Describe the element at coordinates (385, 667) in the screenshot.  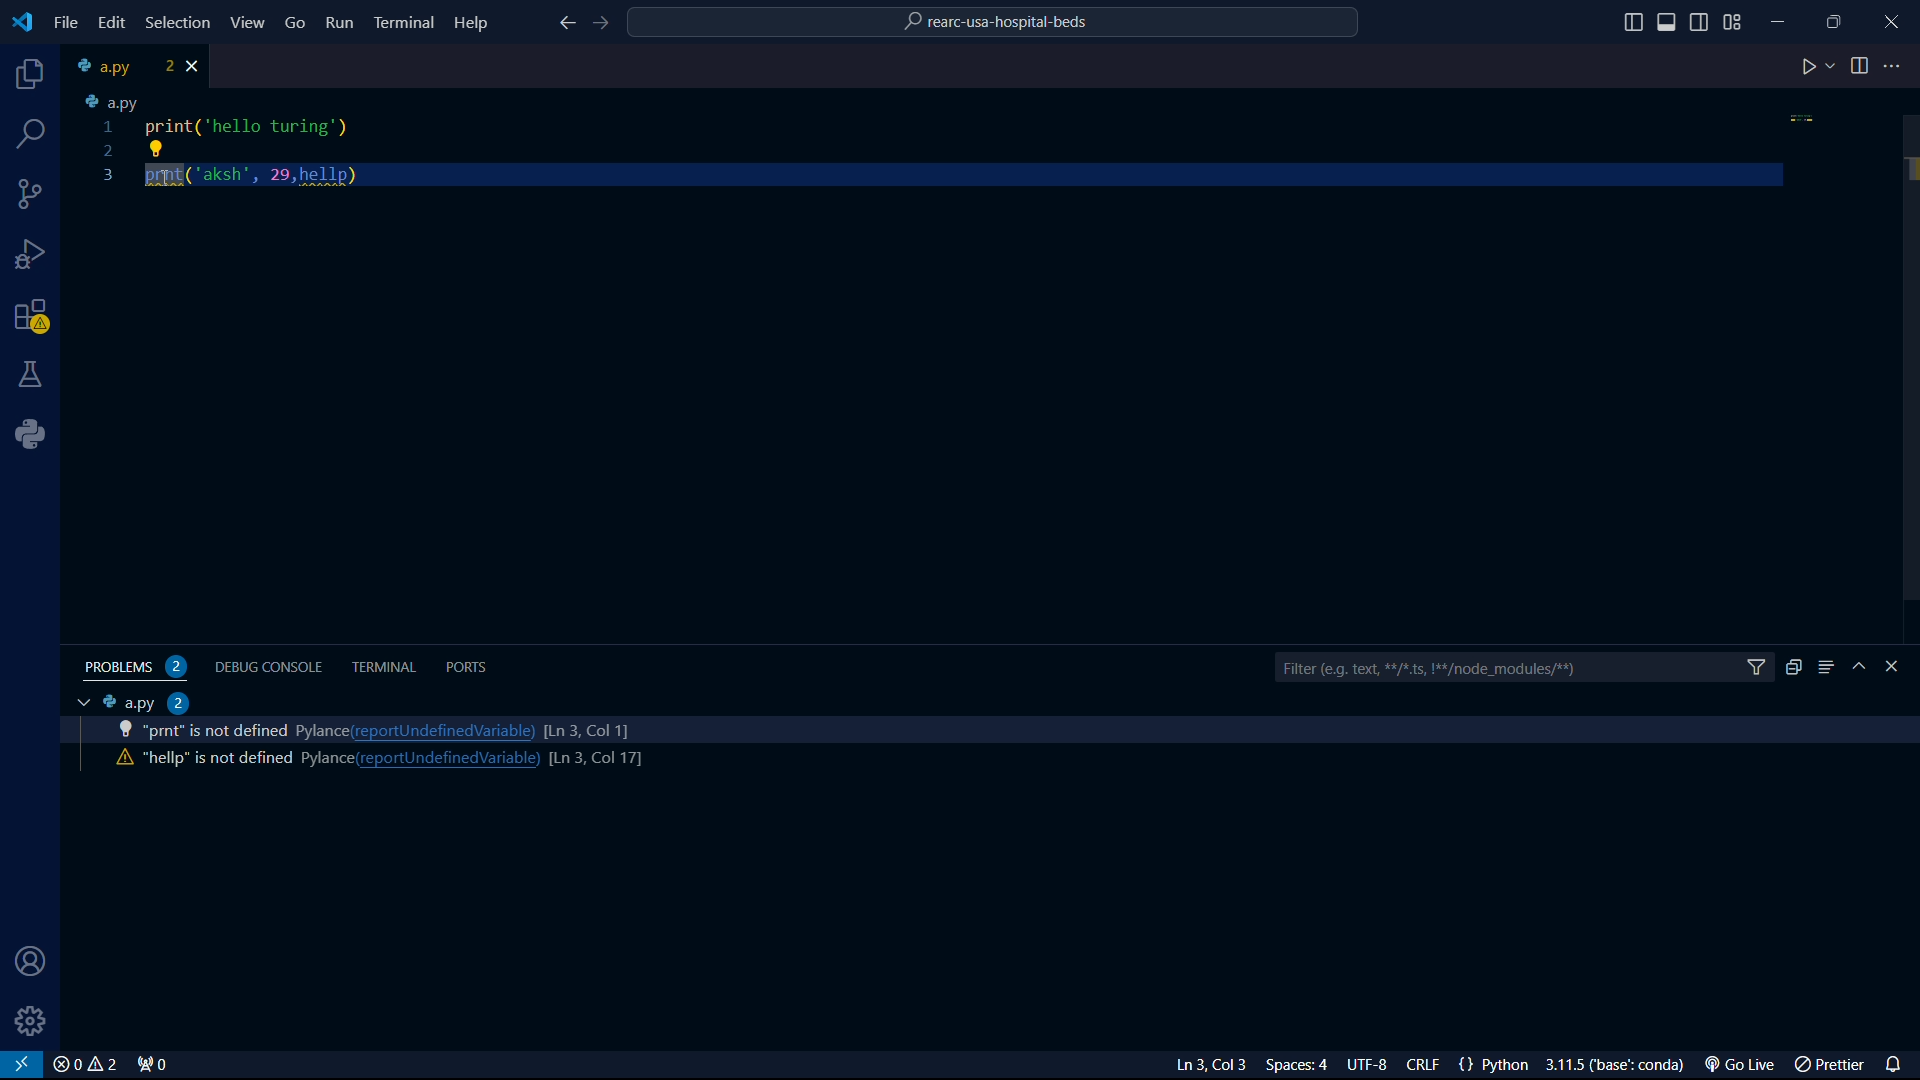
I see `terminal` at that location.